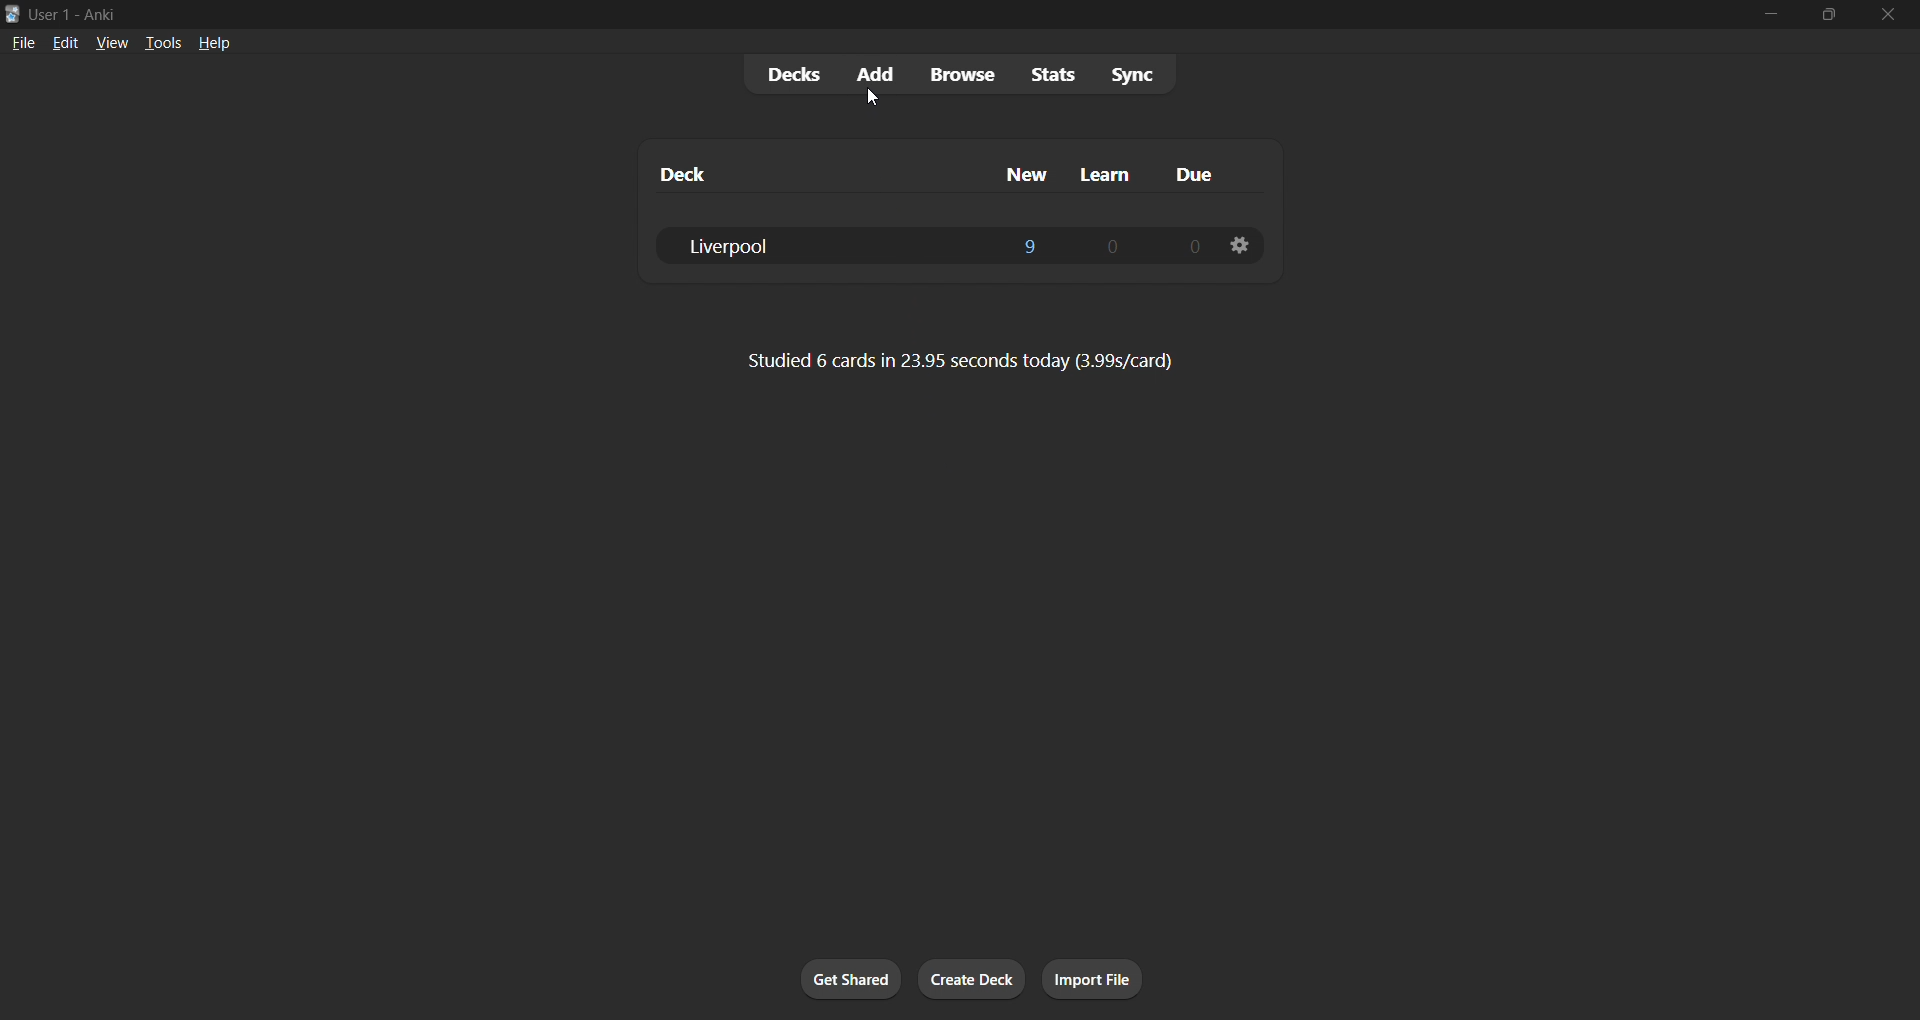 This screenshot has height=1020, width=1920. Describe the element at coordinates (1099, 981) in the screenshot. I see `import file` at that location.